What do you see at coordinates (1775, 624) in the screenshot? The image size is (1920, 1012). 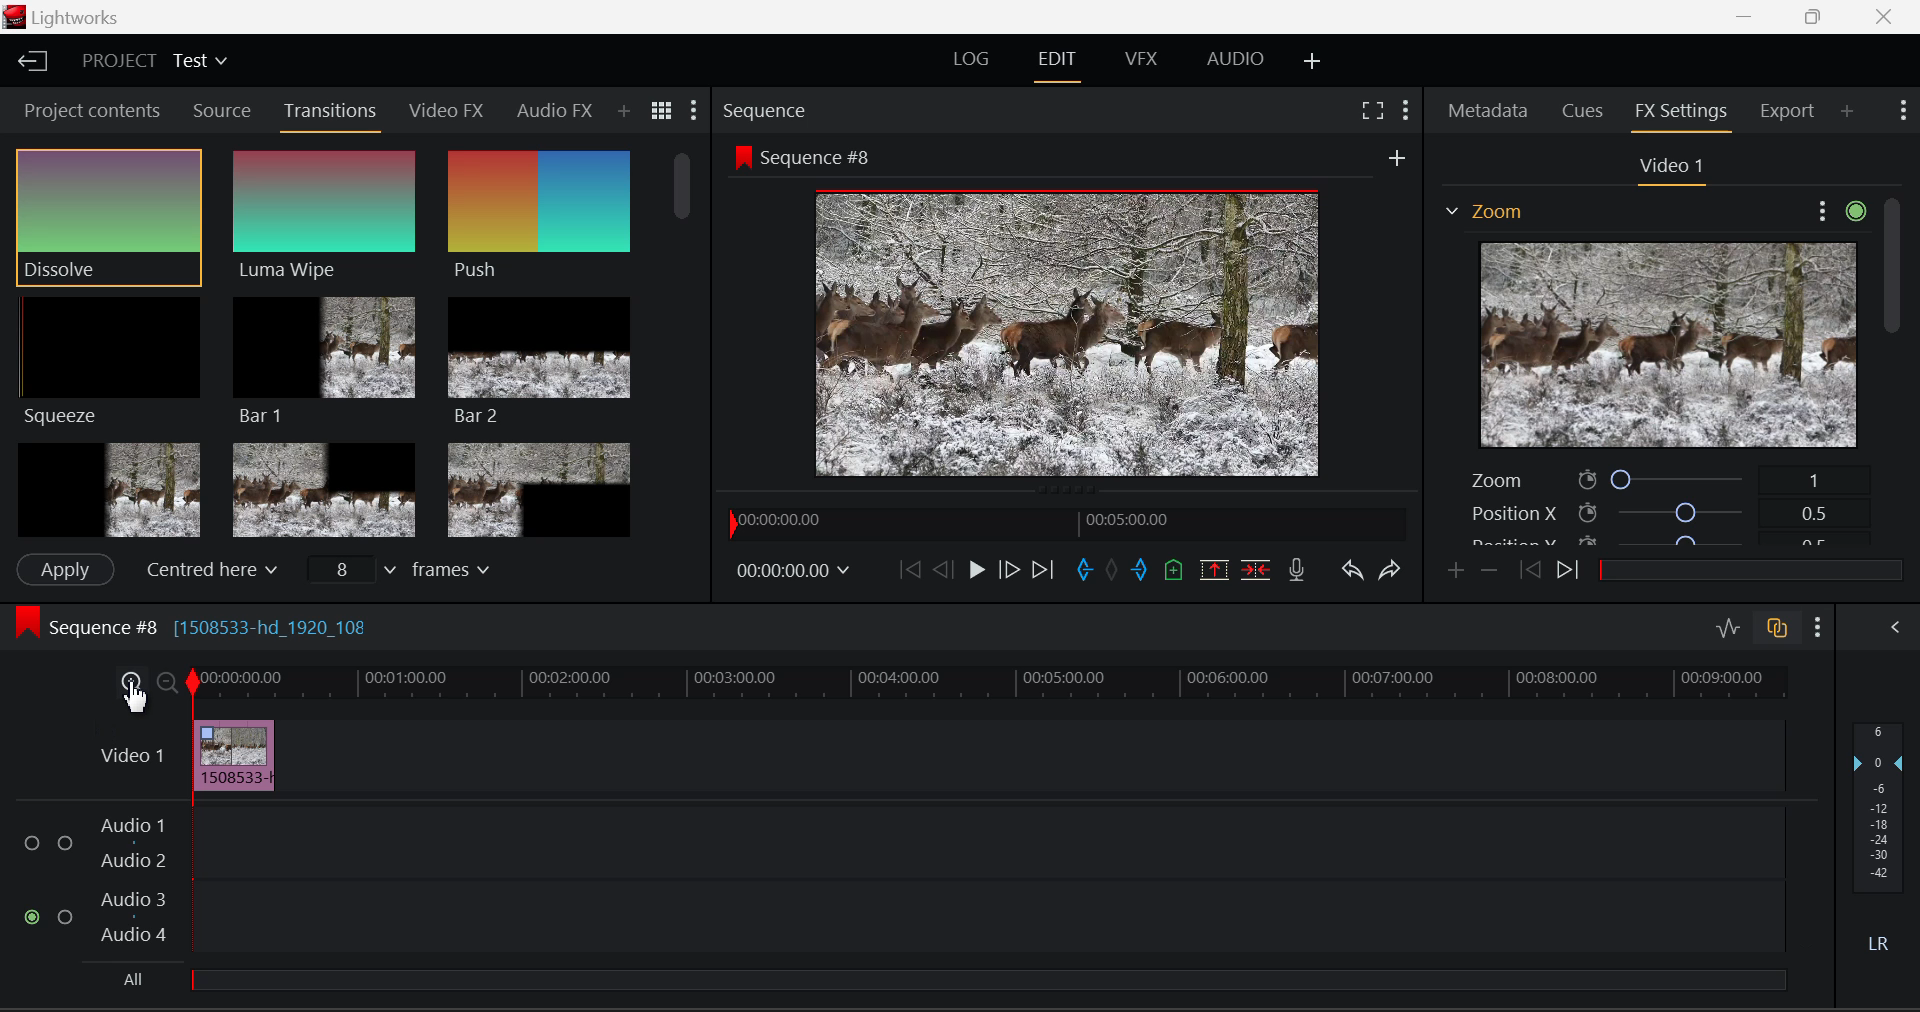 I see `Toggle auto track` at bounding box center [1775, 624].